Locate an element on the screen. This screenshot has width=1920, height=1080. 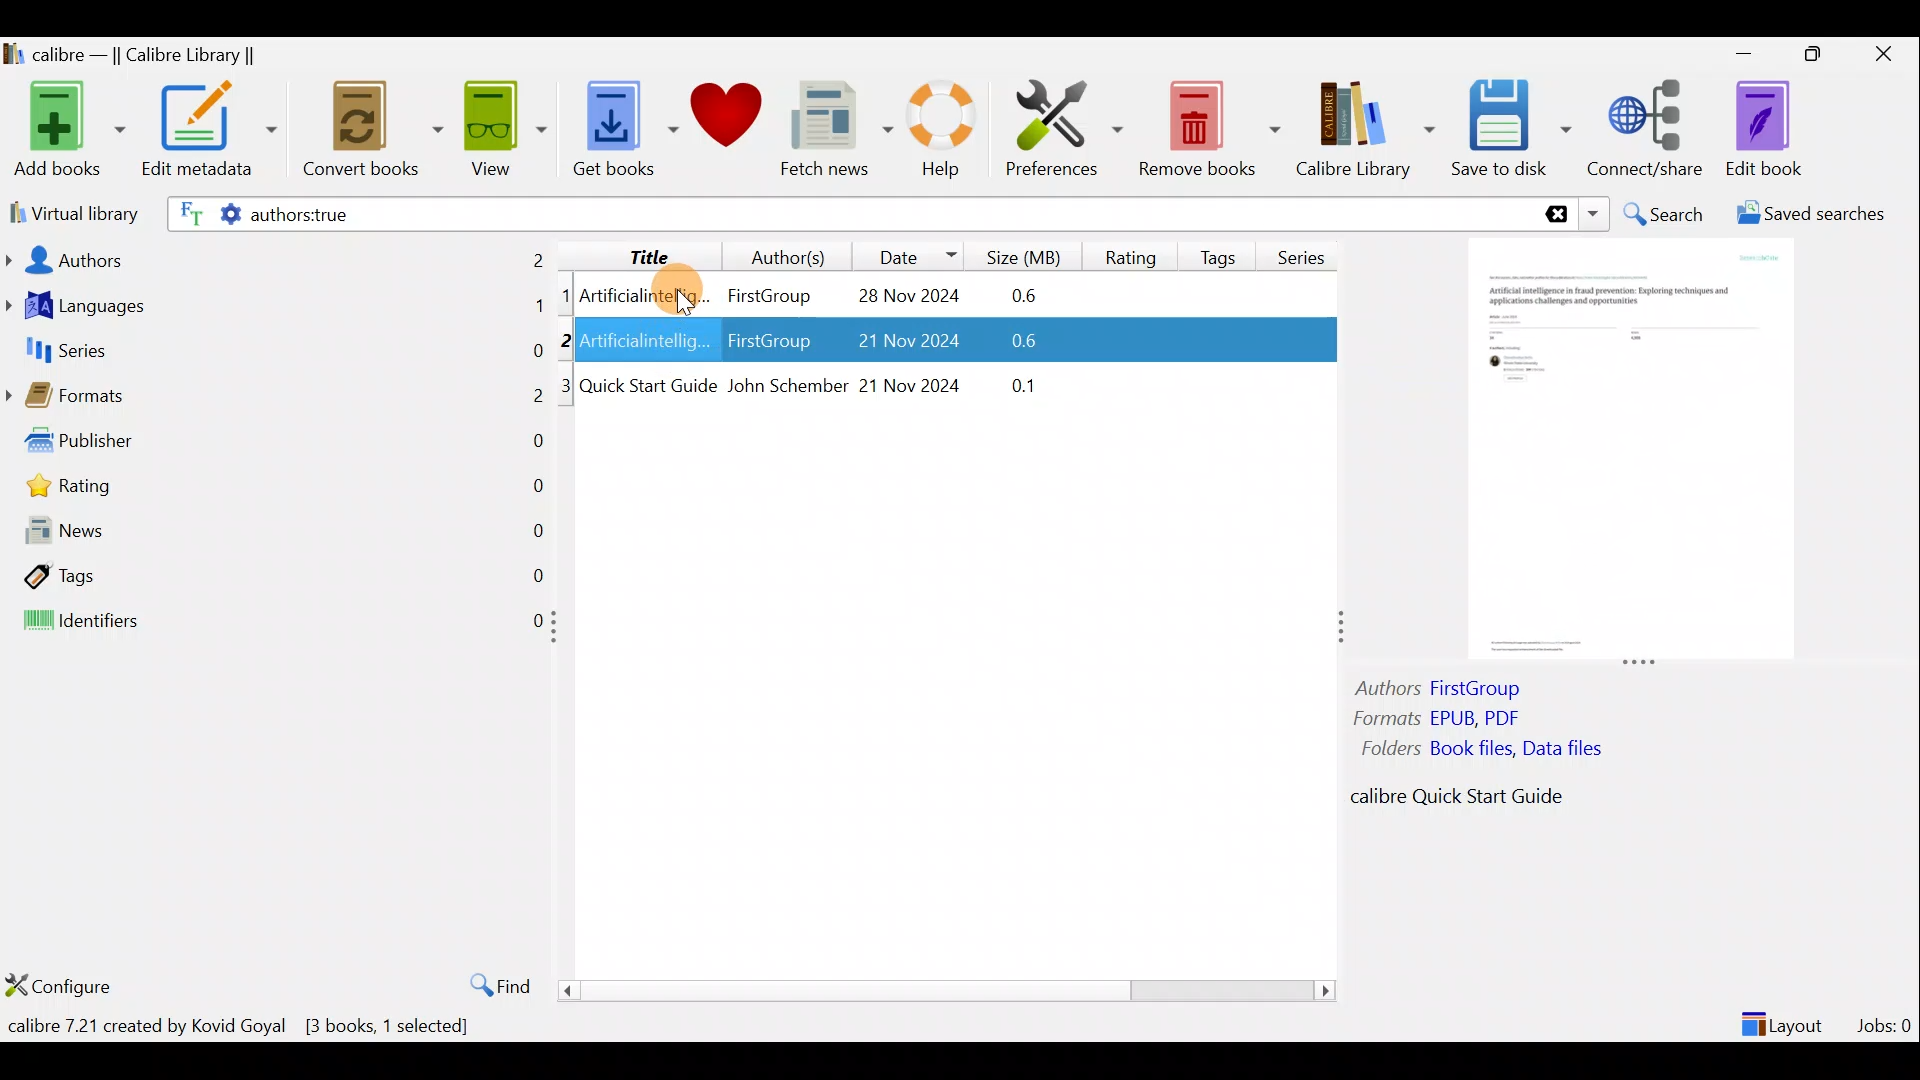
Find is located at coordinates (490, 984).